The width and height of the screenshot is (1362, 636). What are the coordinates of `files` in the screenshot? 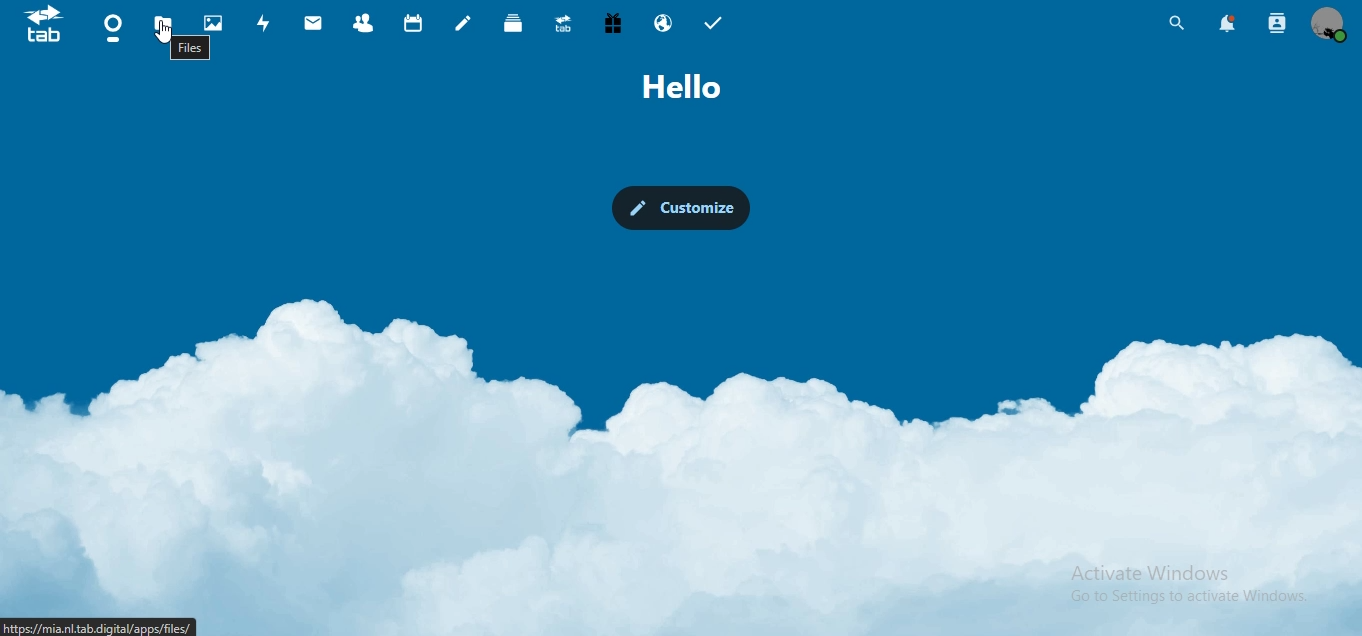 It's located at (163, 30).